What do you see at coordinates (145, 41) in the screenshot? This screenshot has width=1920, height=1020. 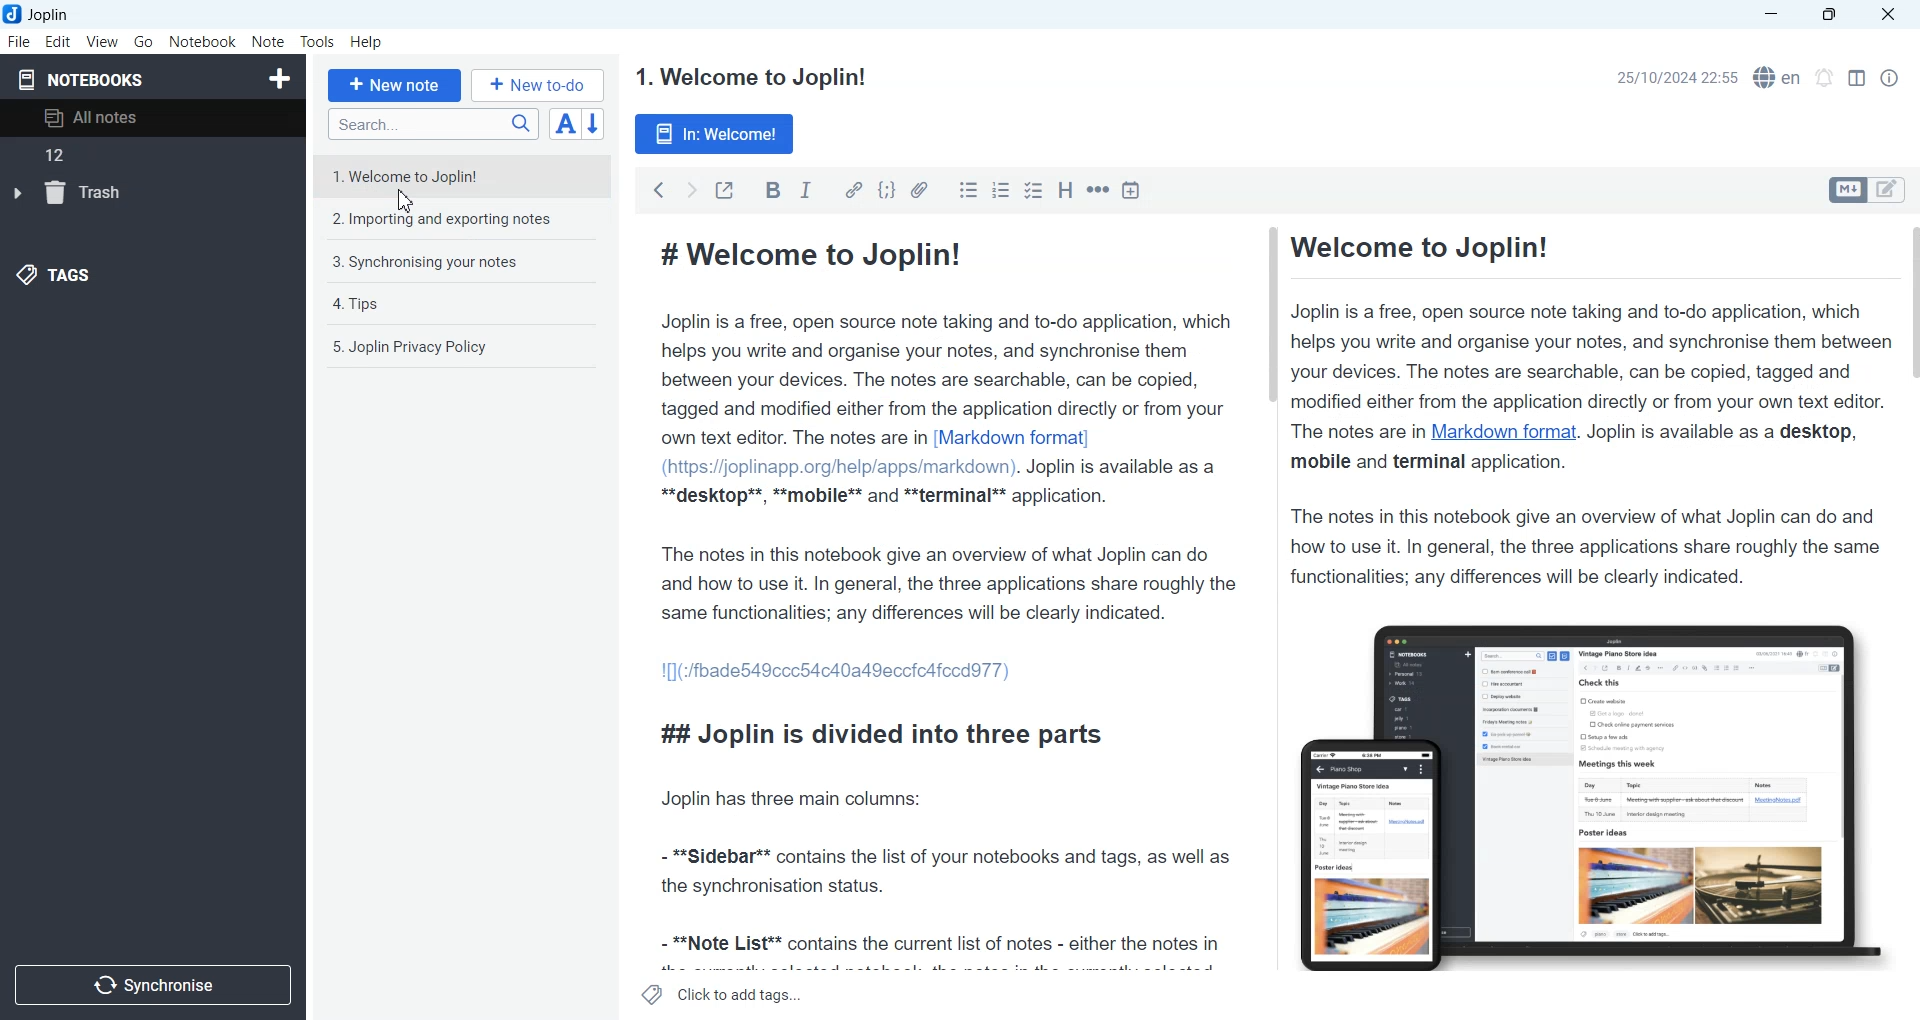 I see `Go` at bounding box center [145, 41].